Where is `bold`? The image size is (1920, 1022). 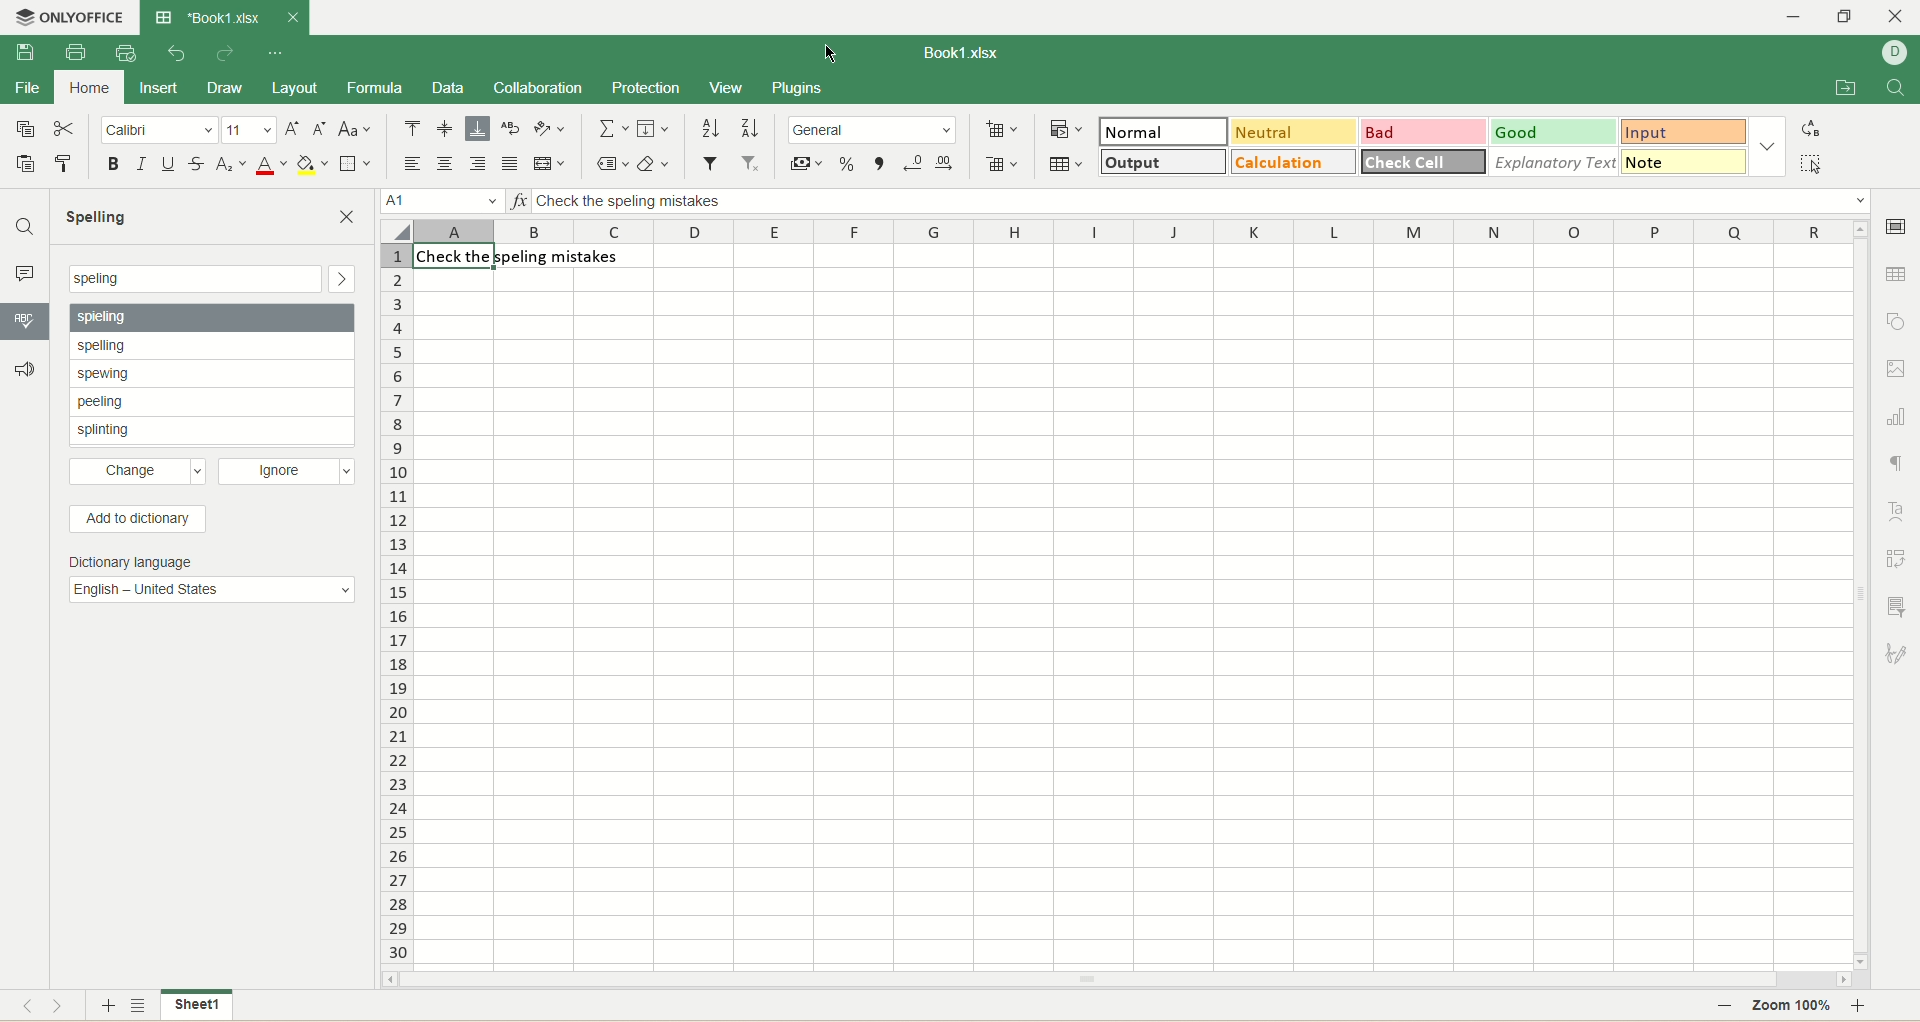 bold is located at coordinates (111, 166).